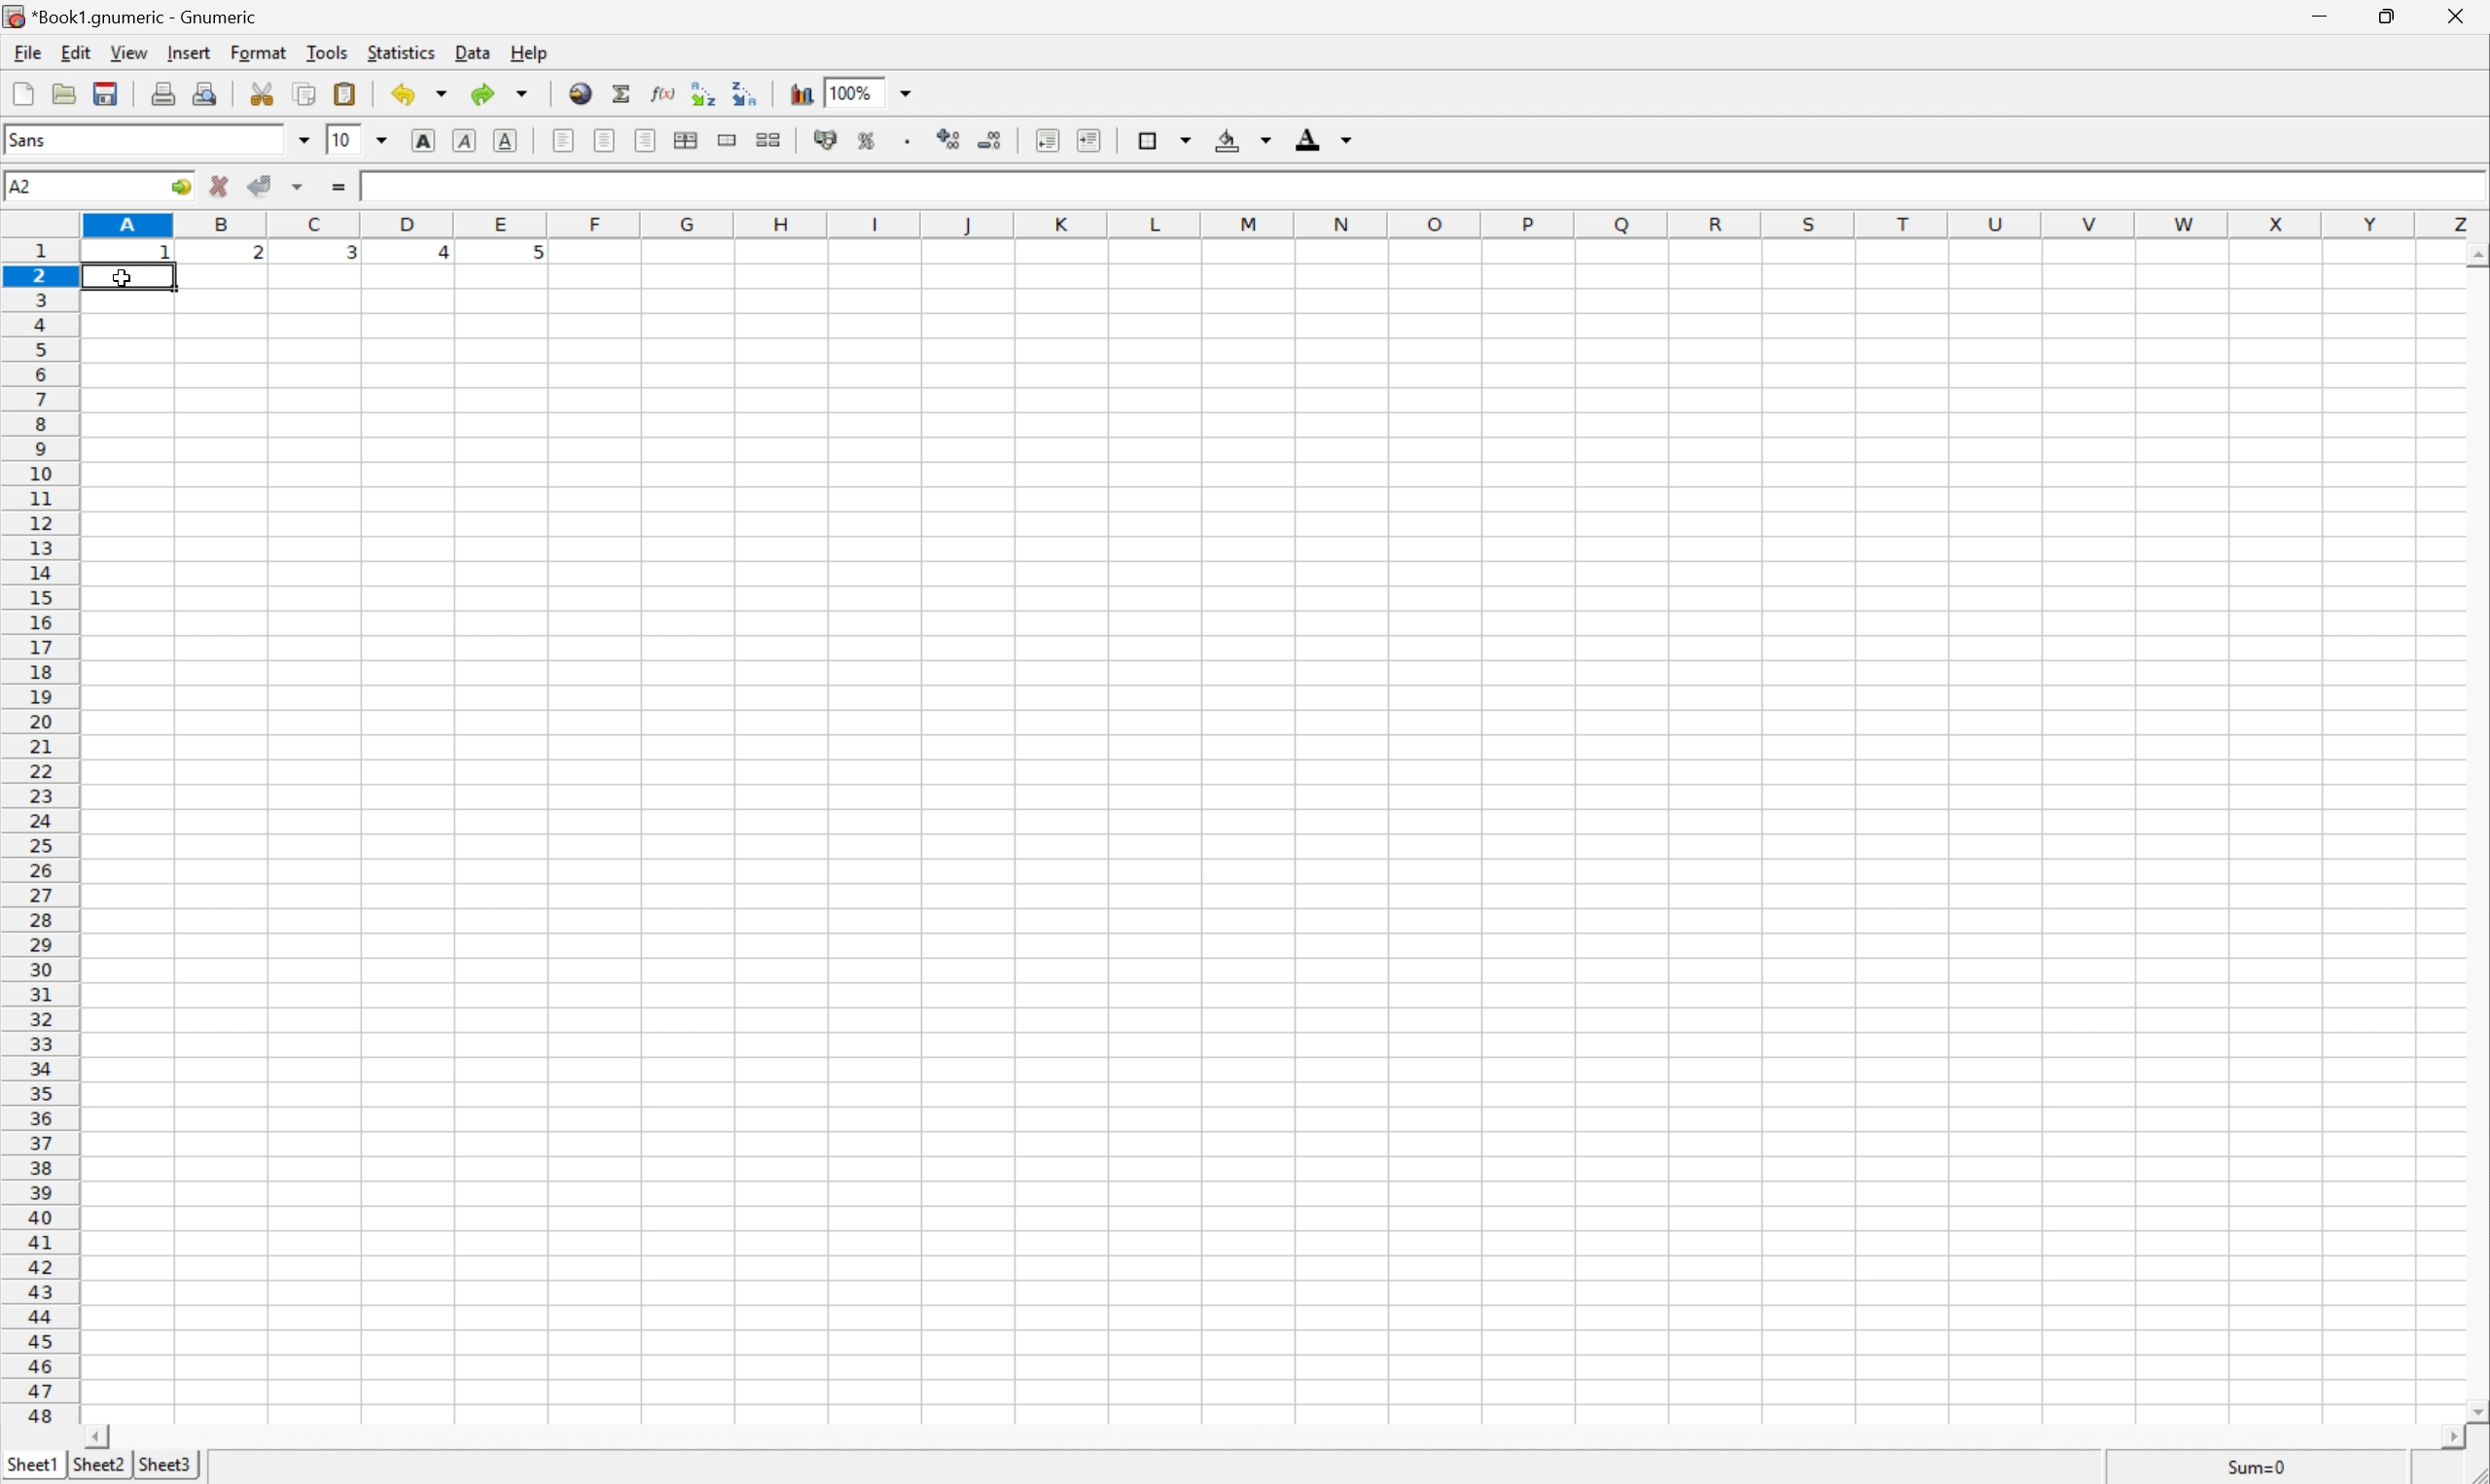  Describe the element at coordinates (343, 141) in the screenshot. I see `10` at that location.